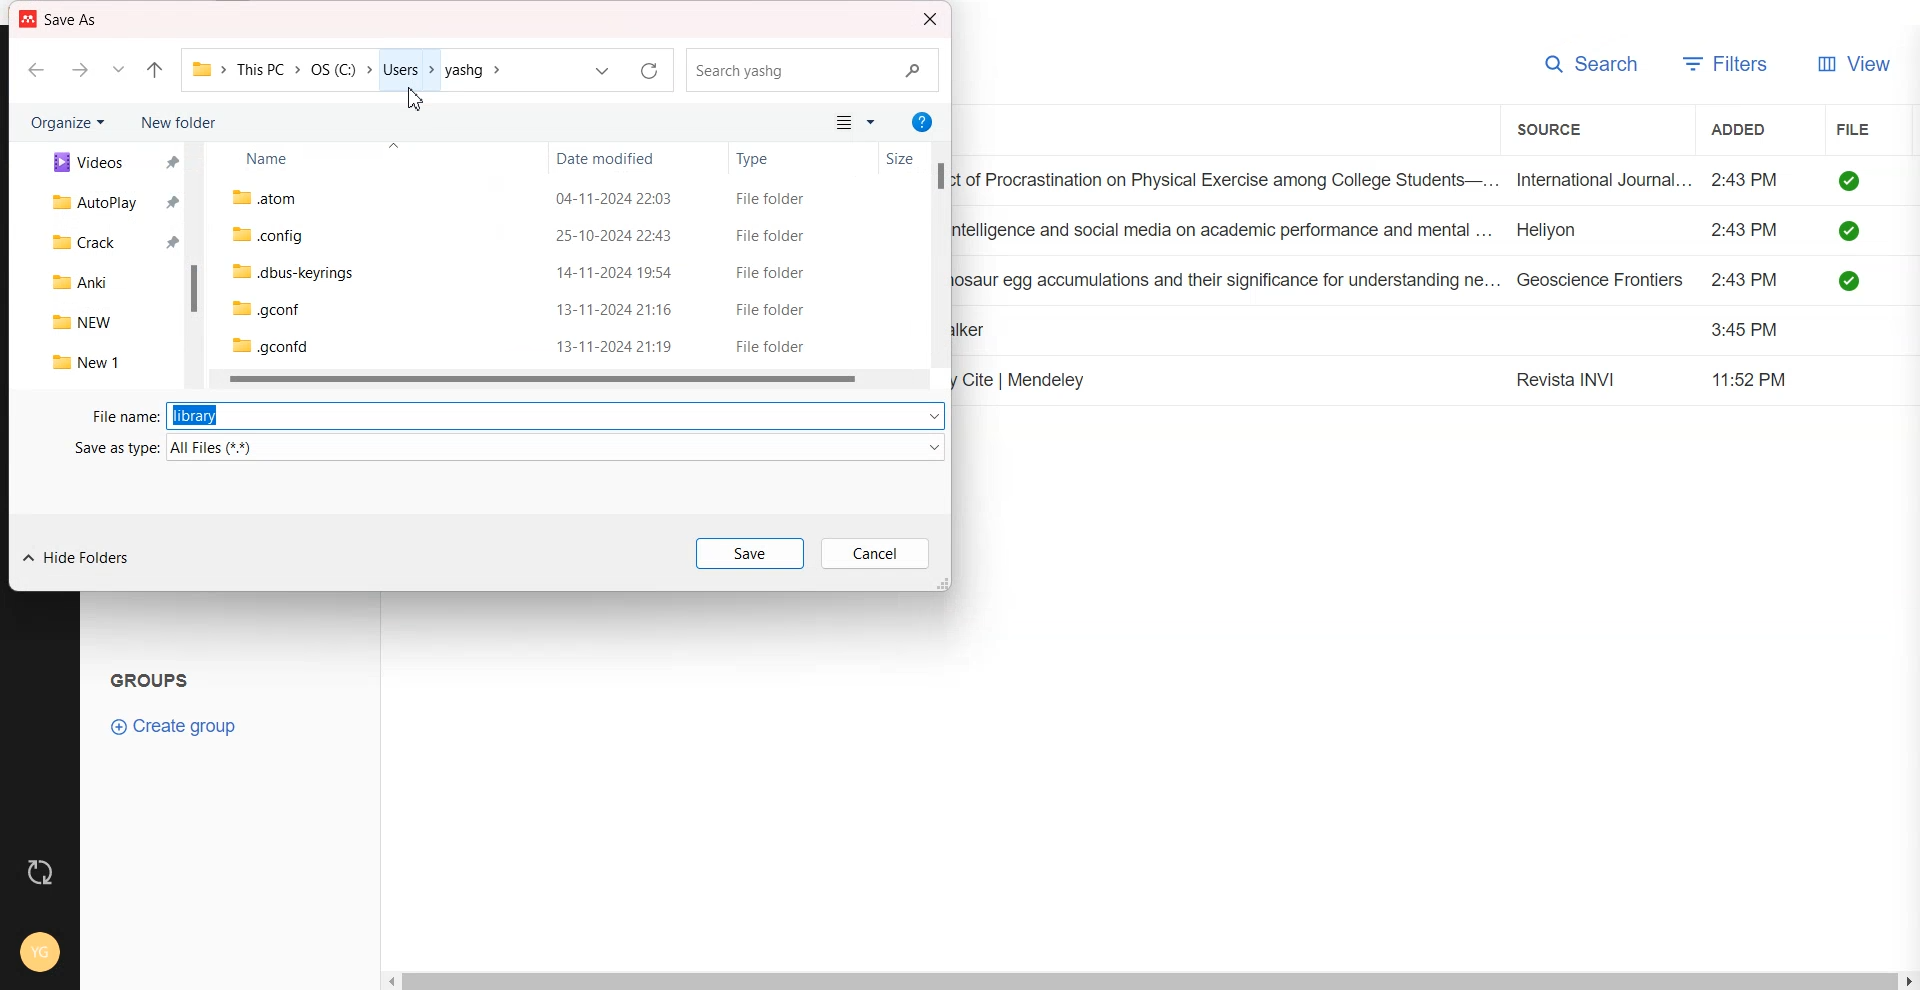 The image size is (1920, 990). Describe the element at coordinates (379, 159) in the screenshot. I see `Name` at that location.